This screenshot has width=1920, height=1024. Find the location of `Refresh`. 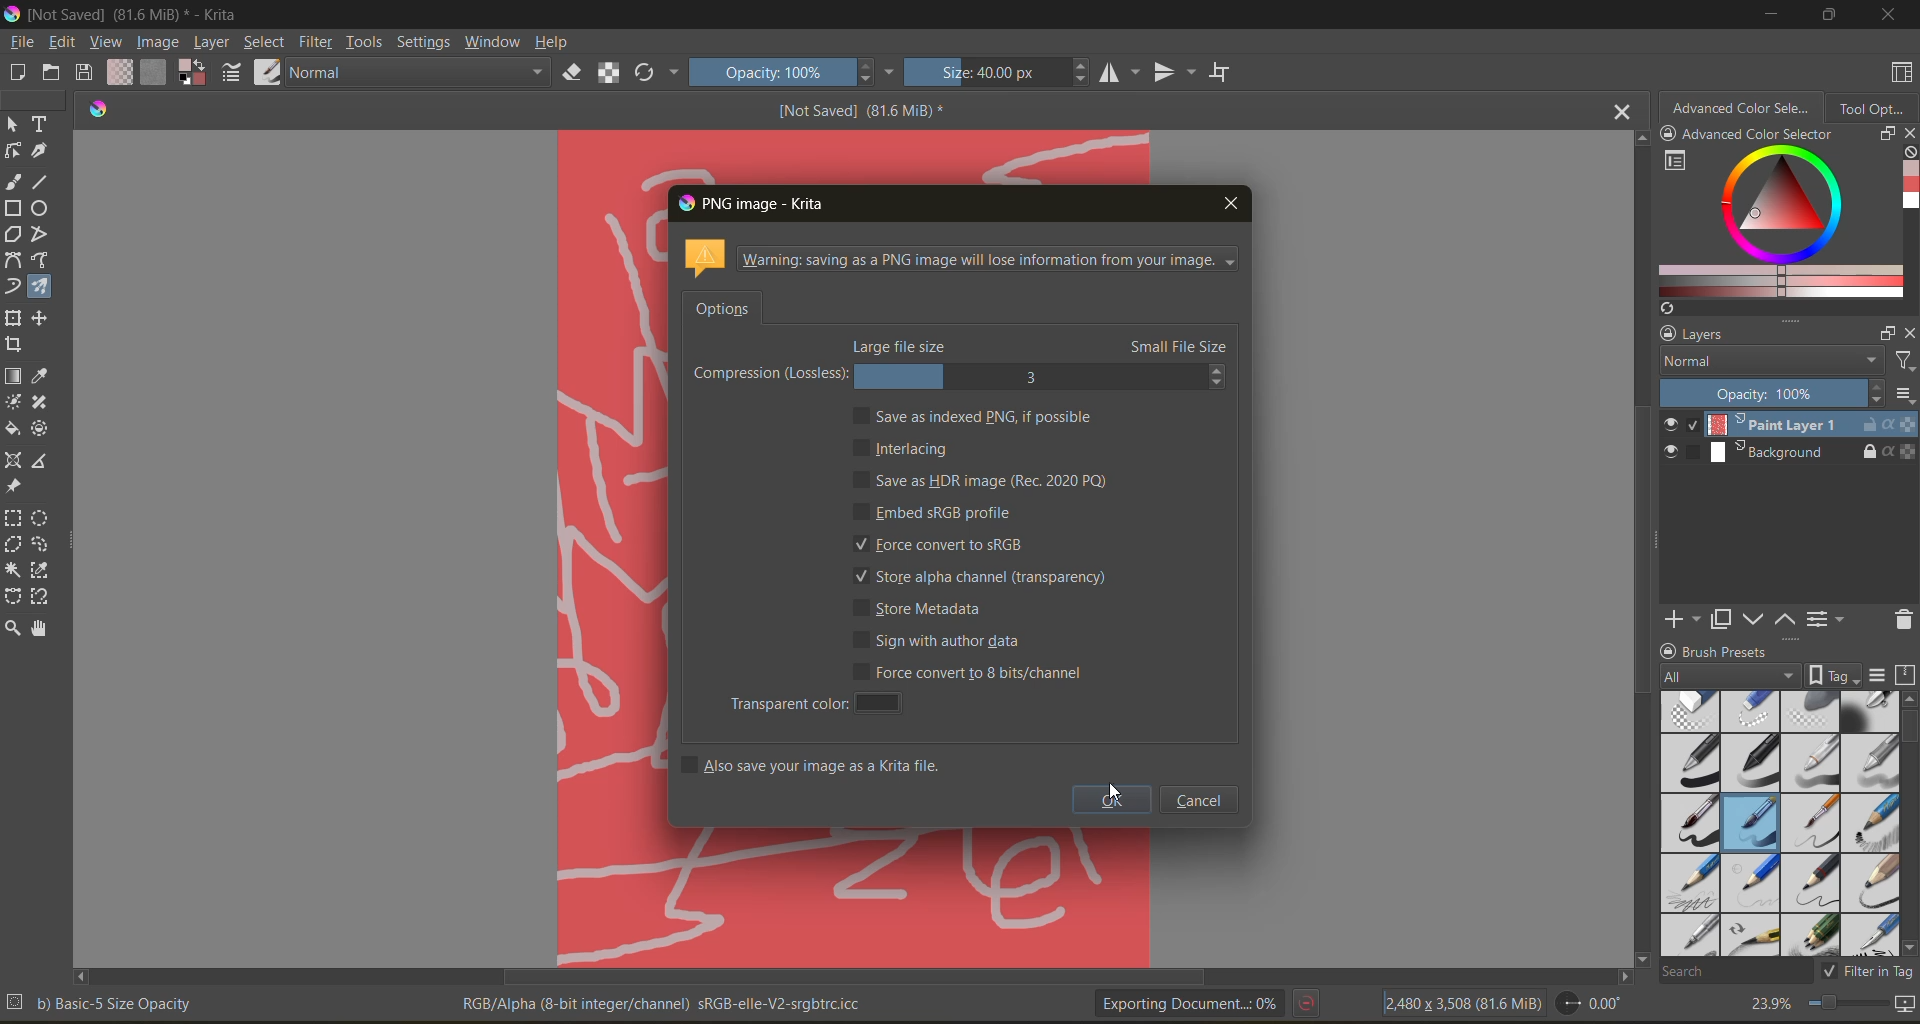

Refresh is located at coordinates (1664, 308).